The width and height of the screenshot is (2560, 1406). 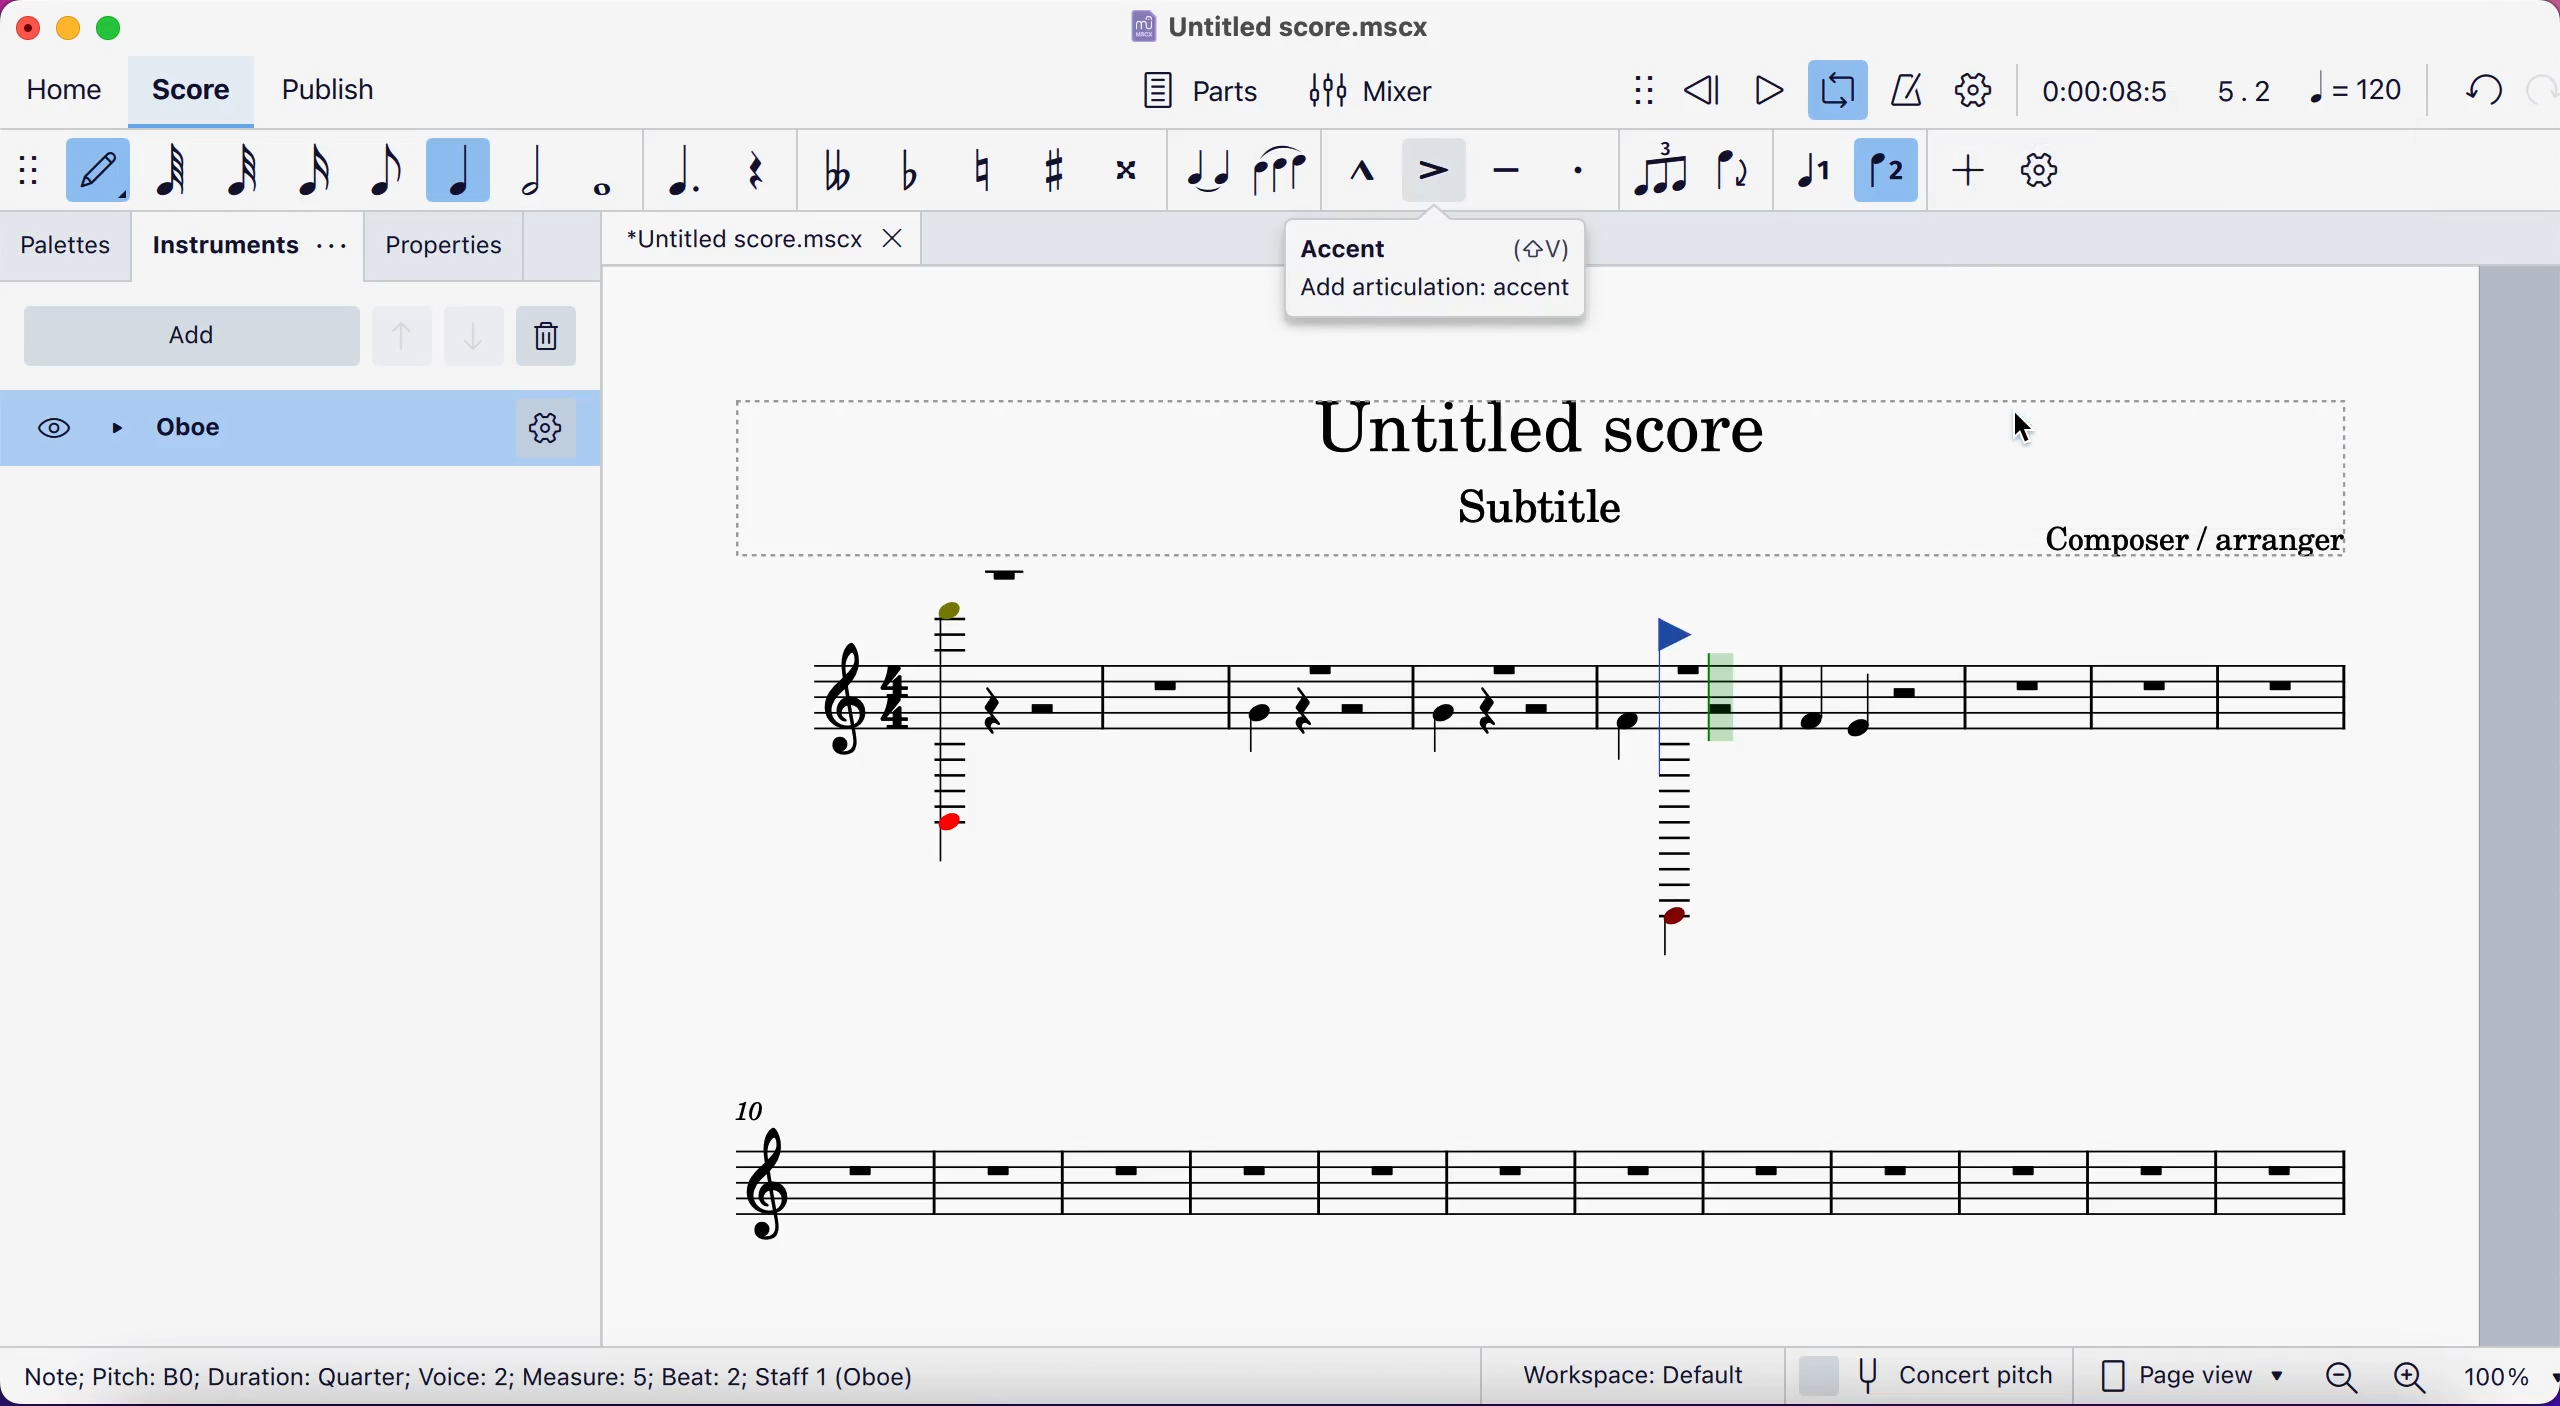 What do you see at coordinates (1064, 172) in the screenshot?
I see `toggle sharp` at bounding box center [1064, 172].